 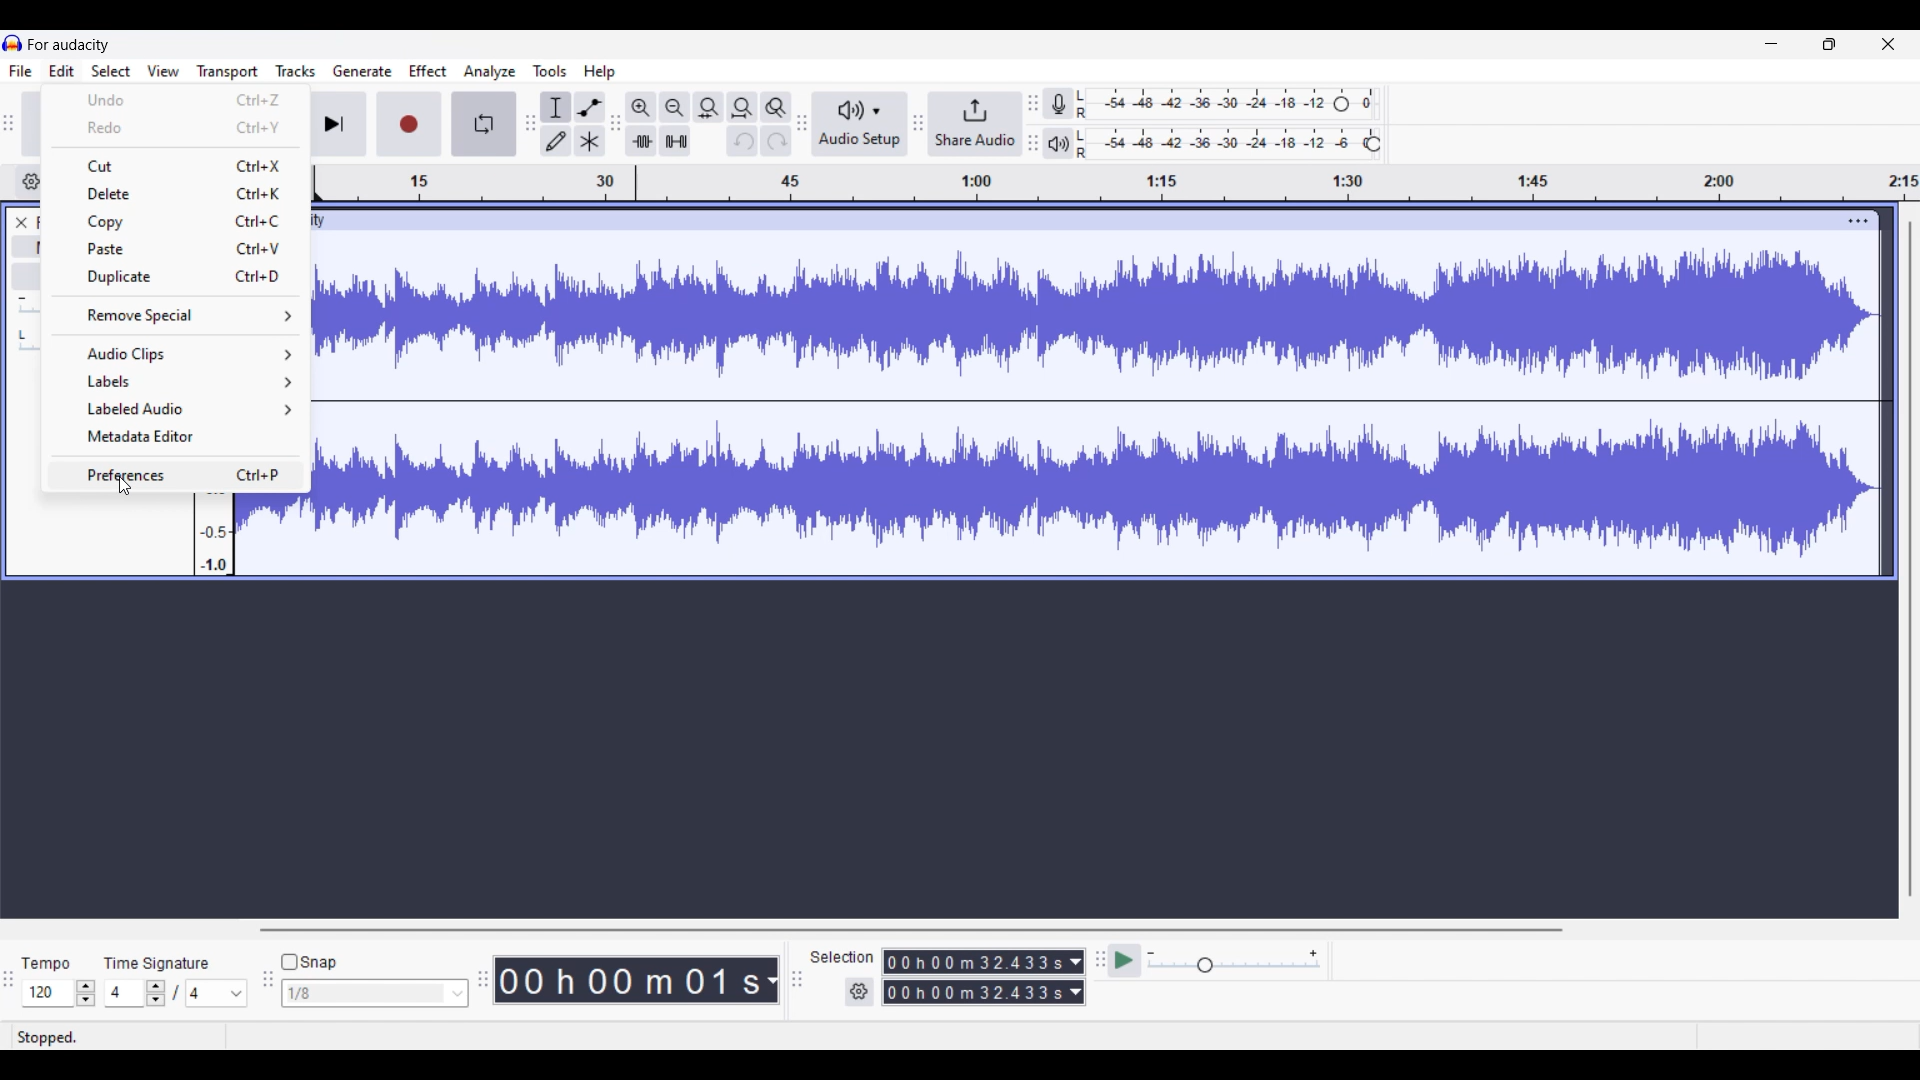 What do you see at coordinates (709, 107) in the screenshot?
I see `Fit selection to width` at bounding box center [709, 107].